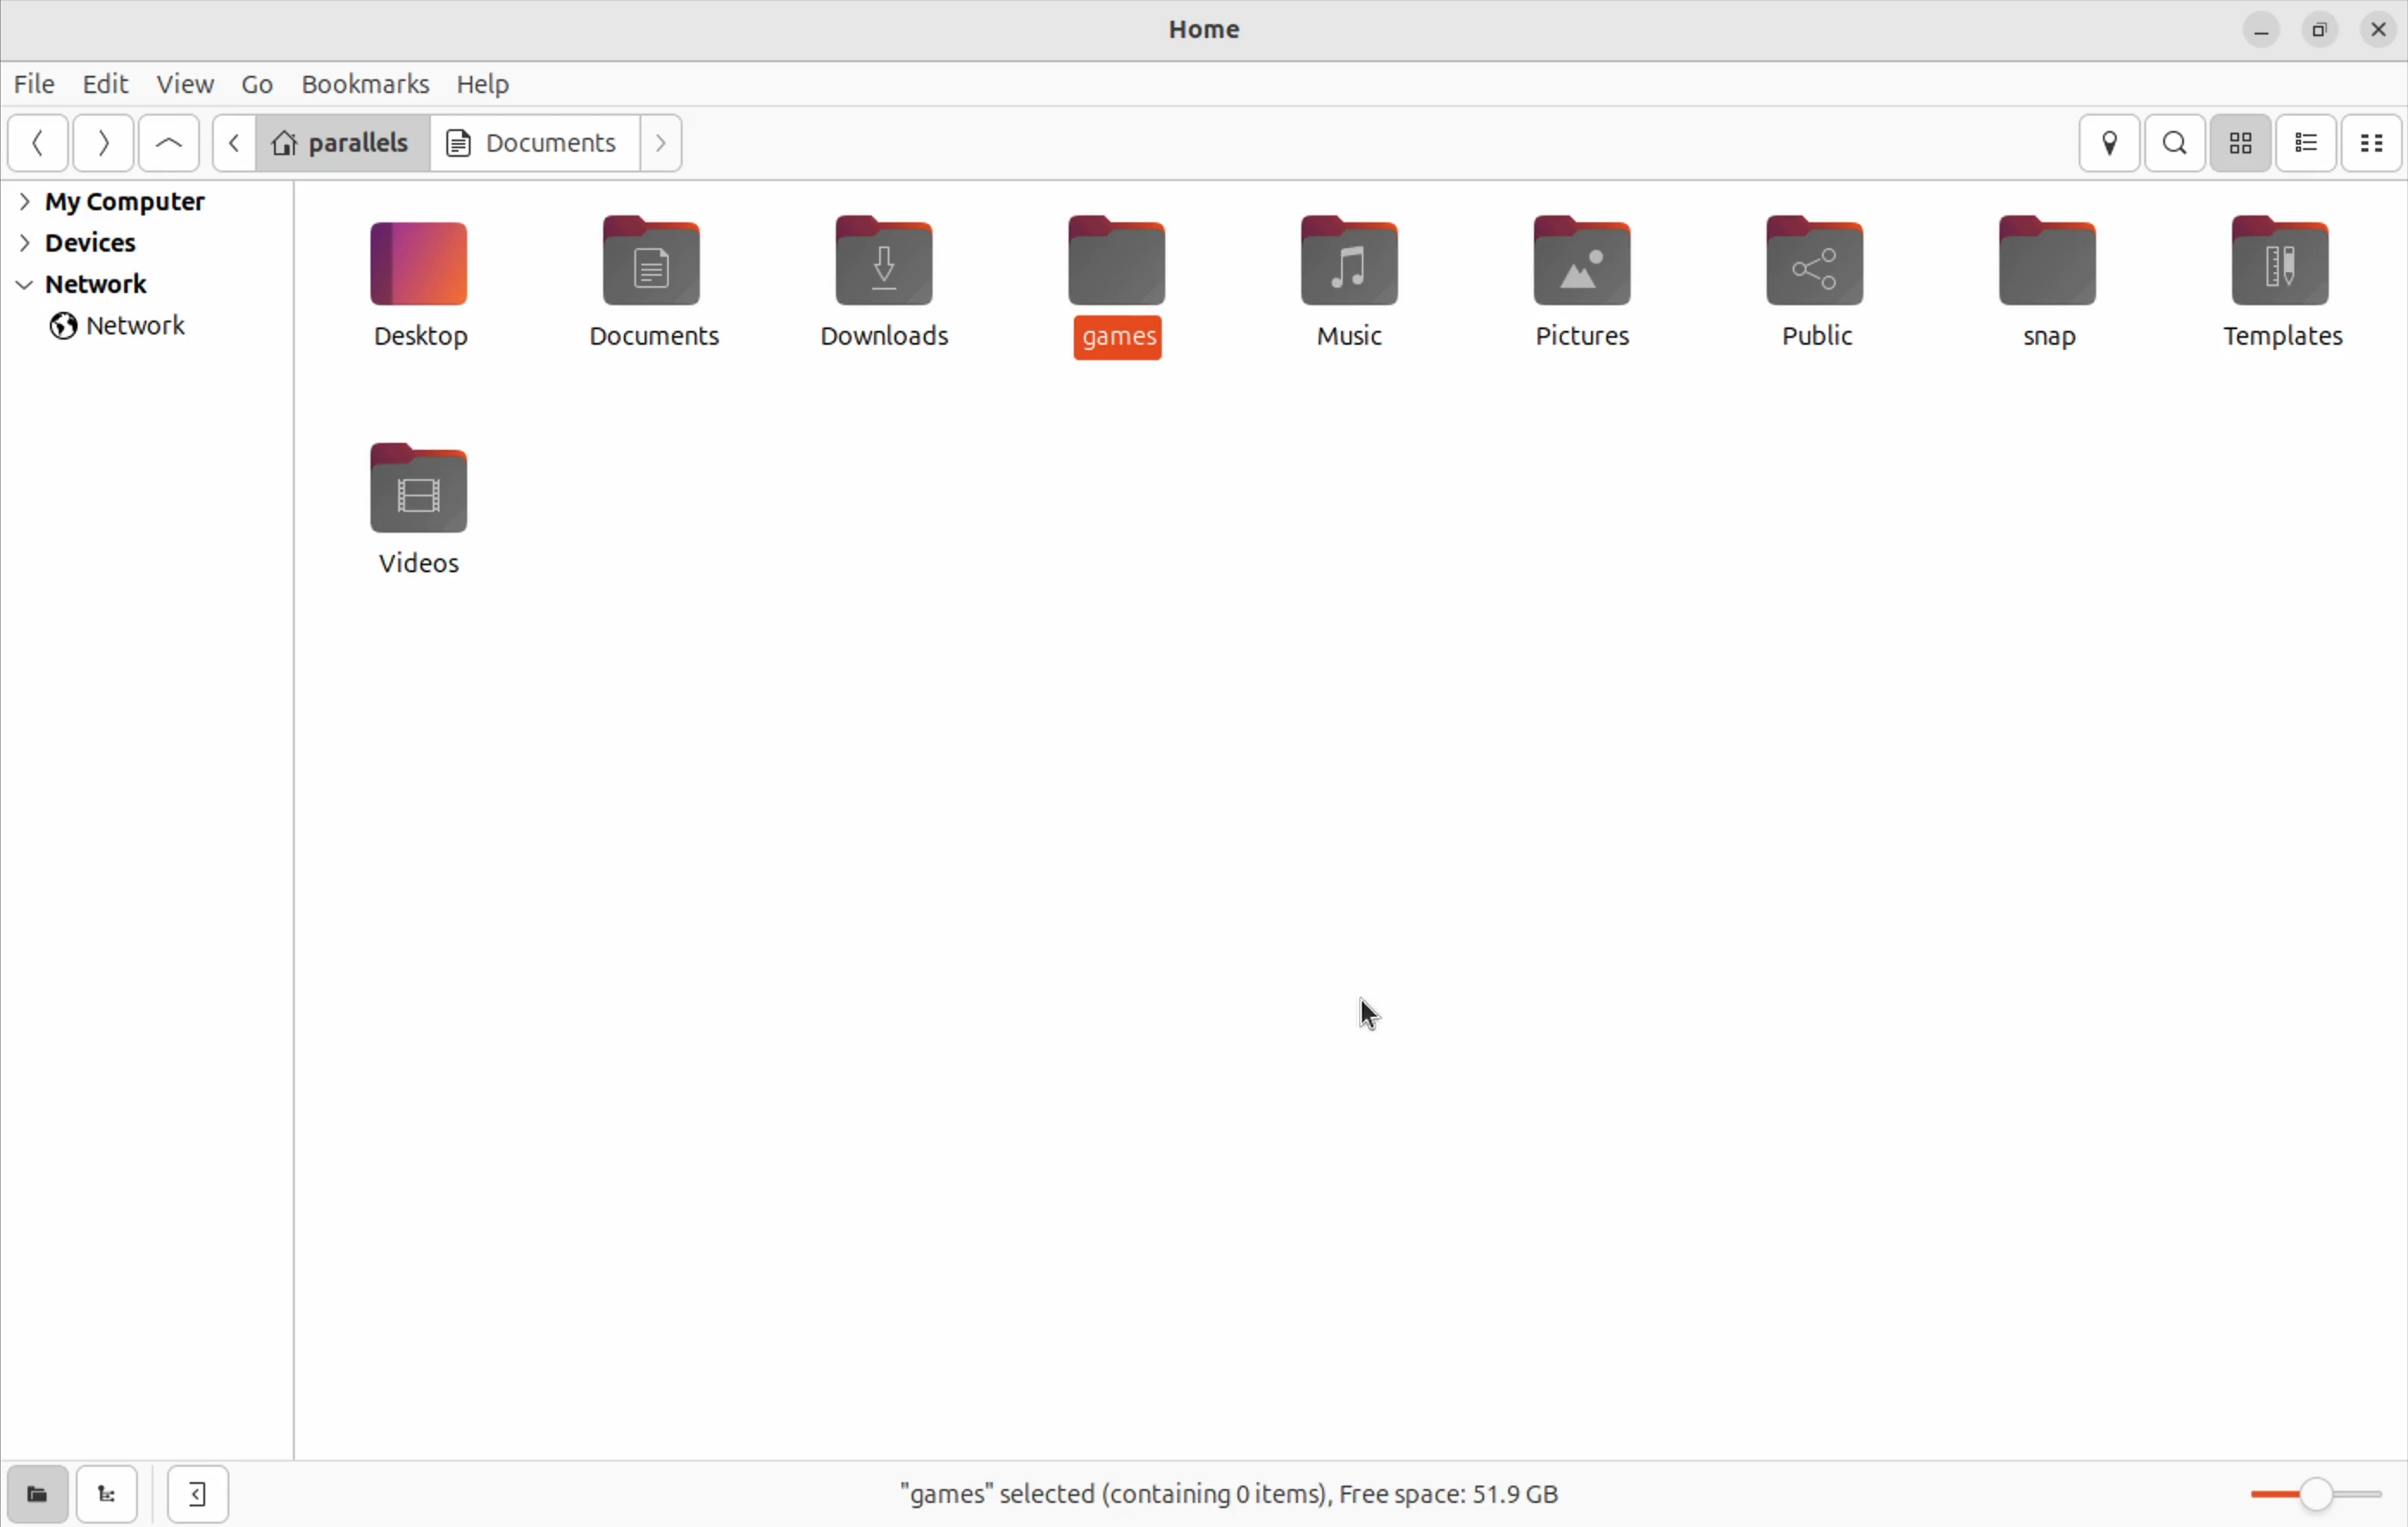 This screenshot has width=2408, height=1527. Describe the element at coordinates (664, 141) in the screenshot. I see `Go next` at that location.